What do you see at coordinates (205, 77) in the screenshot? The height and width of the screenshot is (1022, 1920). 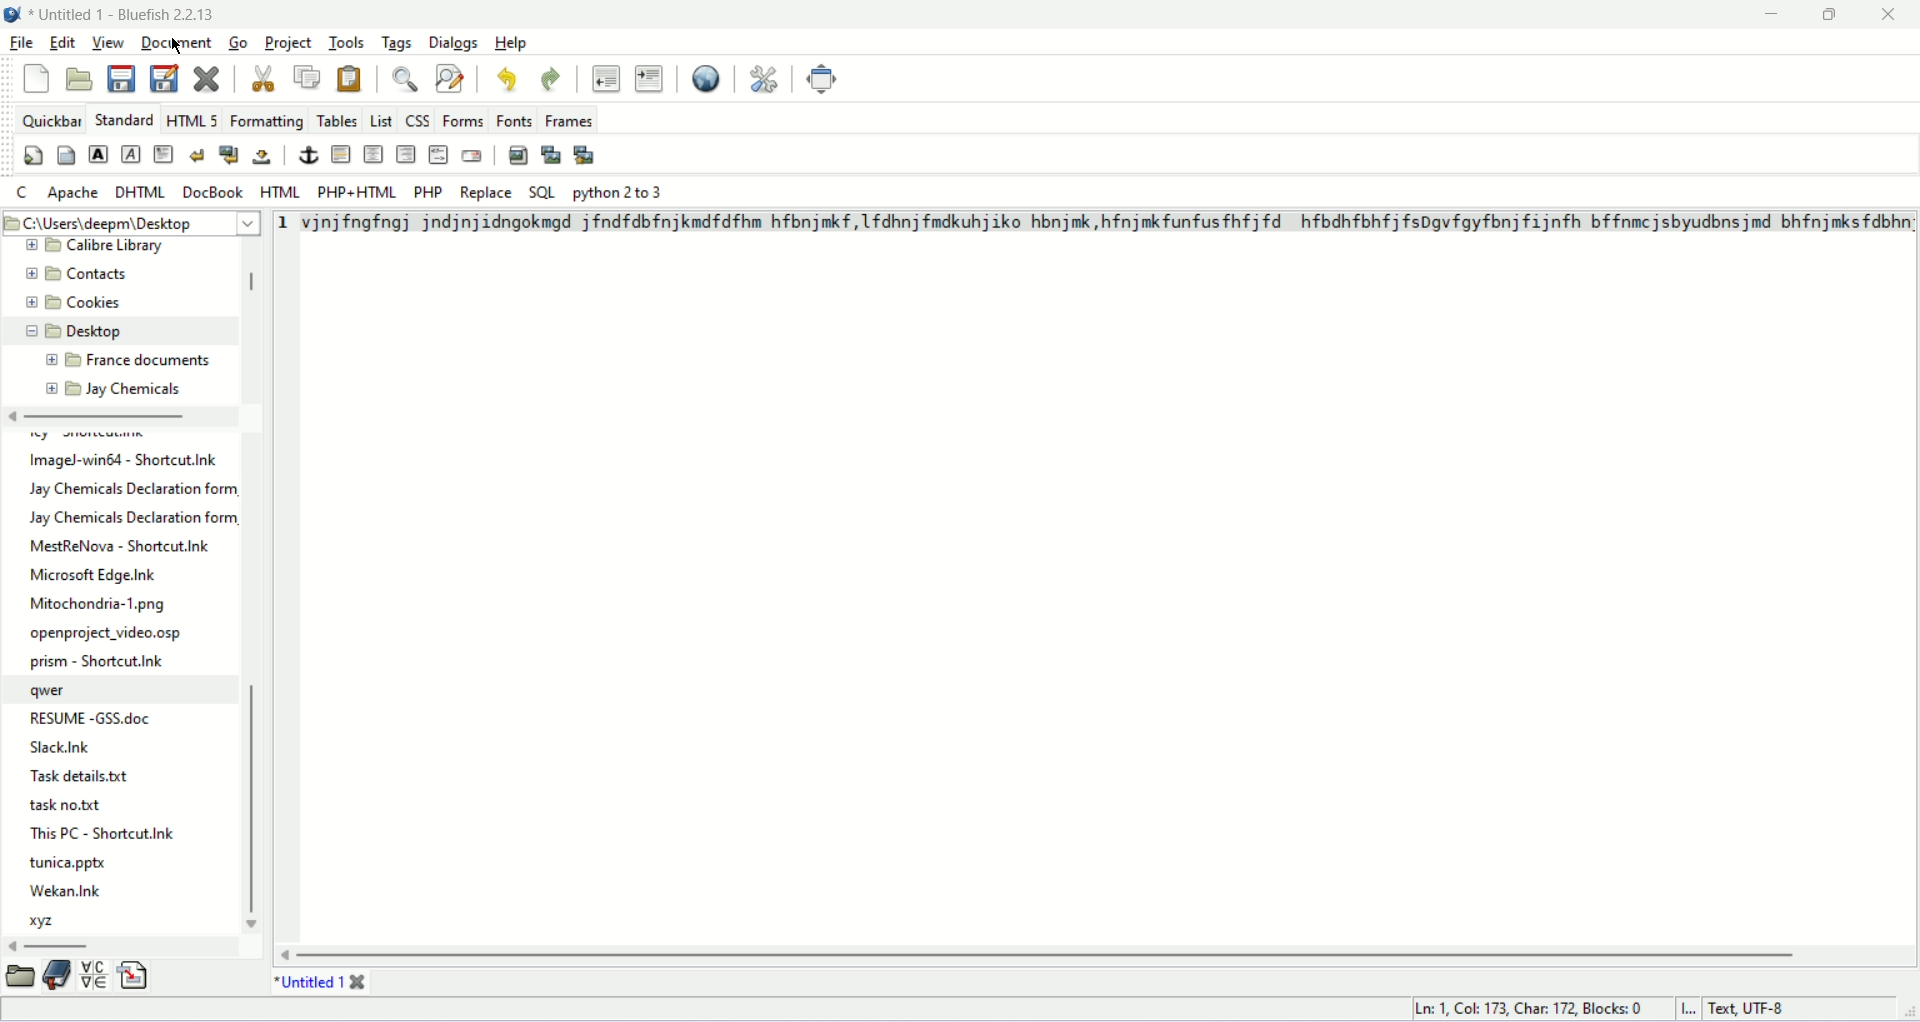 I see `close current file` at bounding box center [205, 77].